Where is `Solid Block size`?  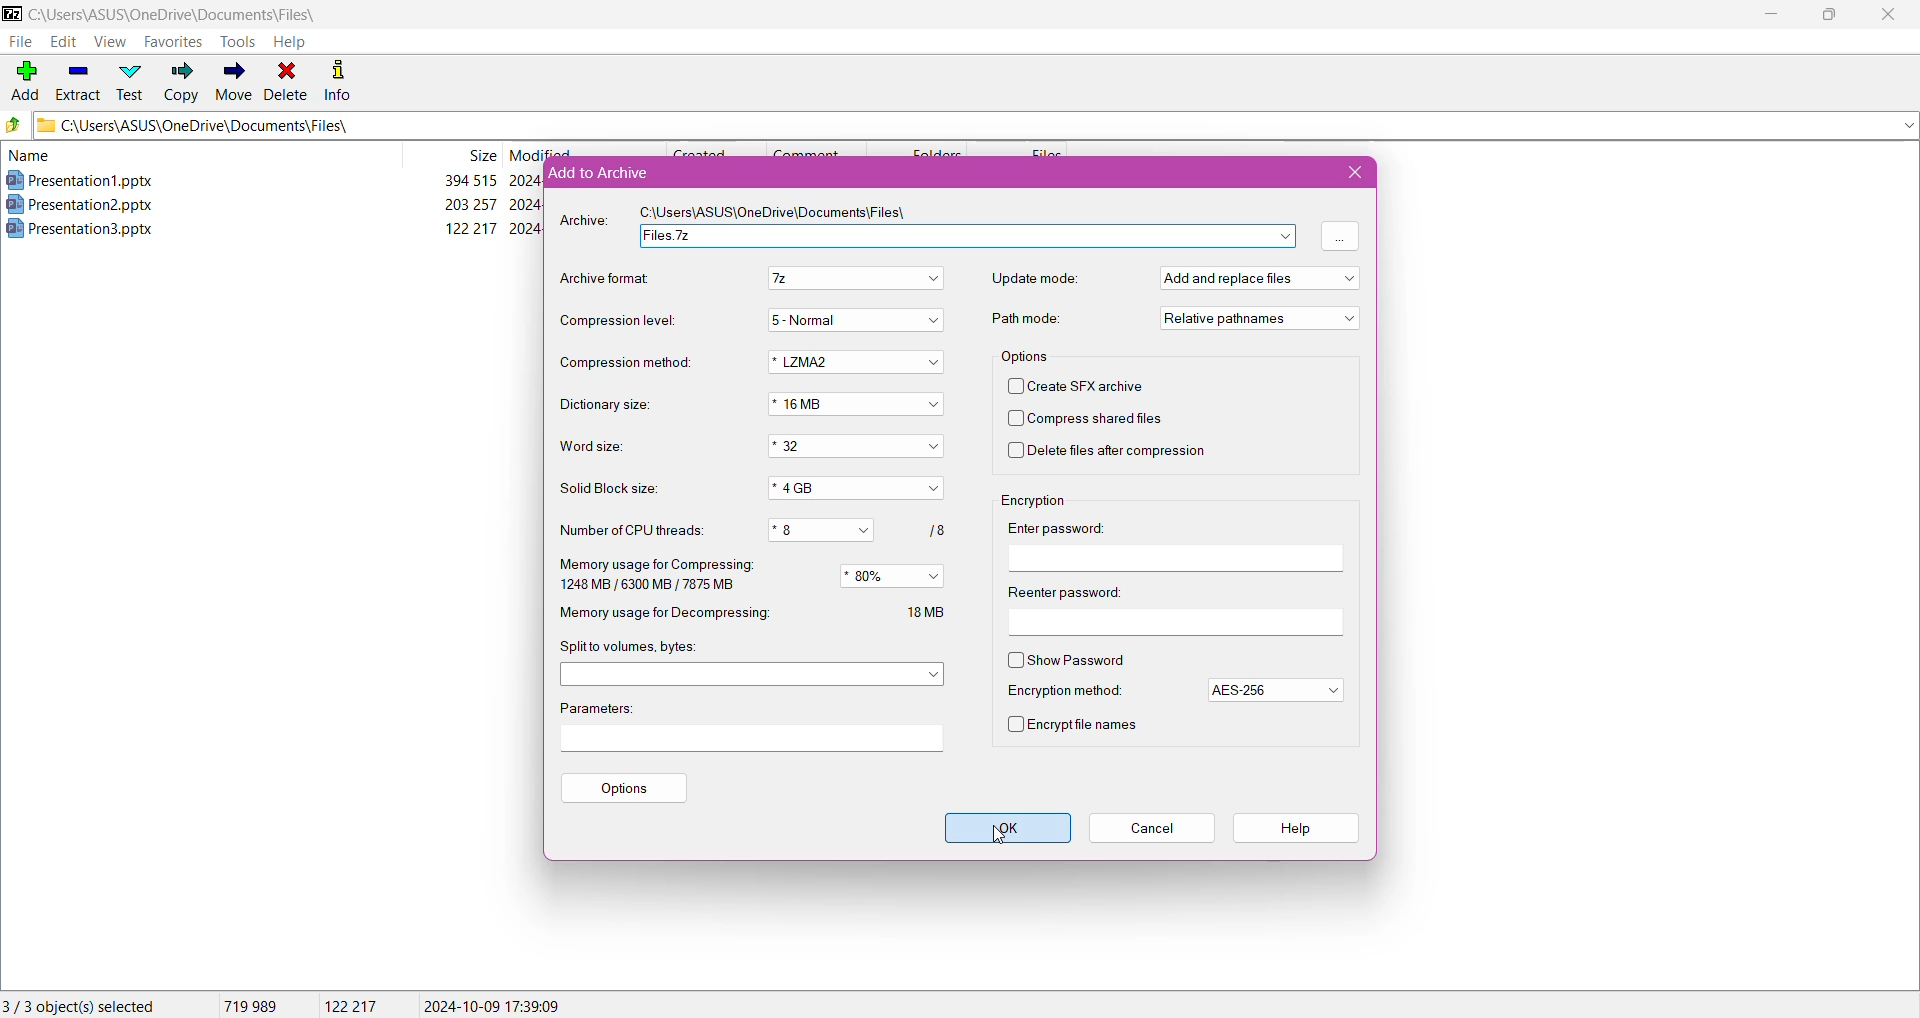
Solid Block size is located at coordinates (617, 488).